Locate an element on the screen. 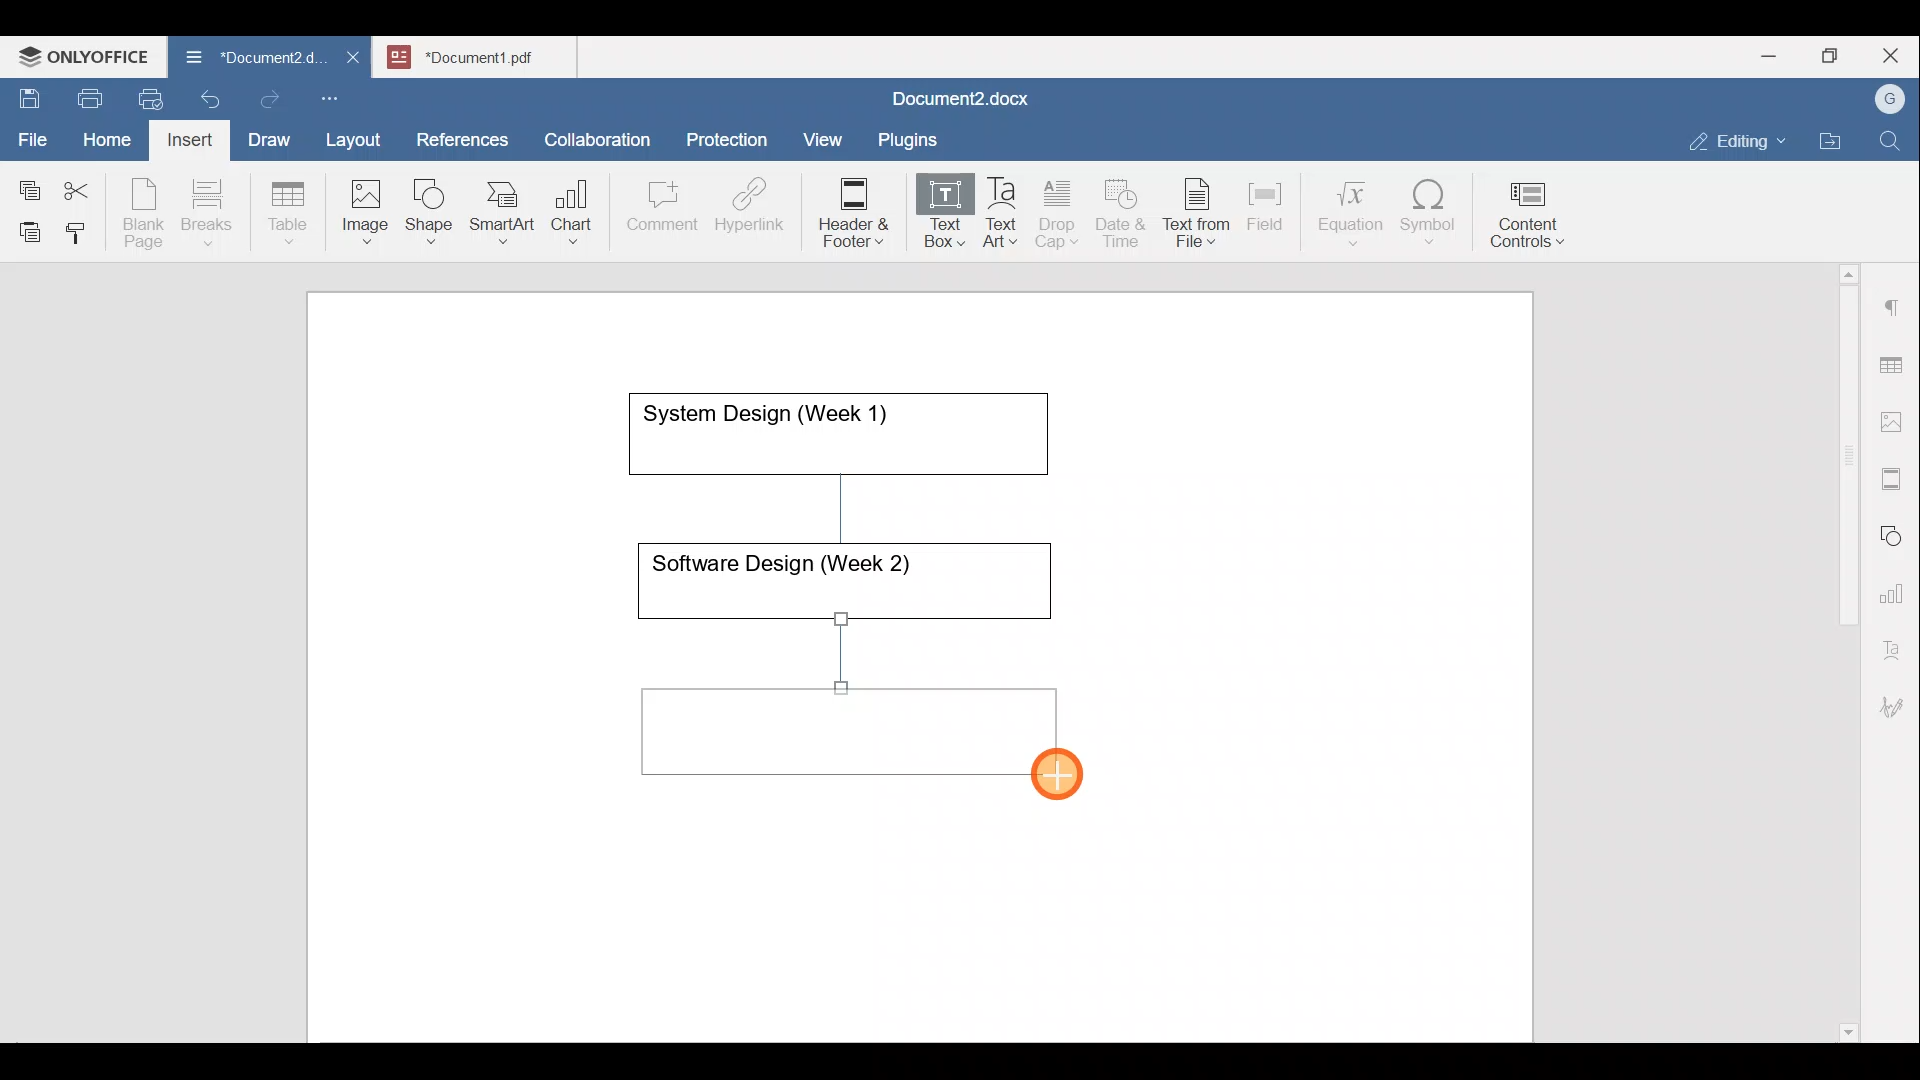  Save is located at coordinates (28, 94).